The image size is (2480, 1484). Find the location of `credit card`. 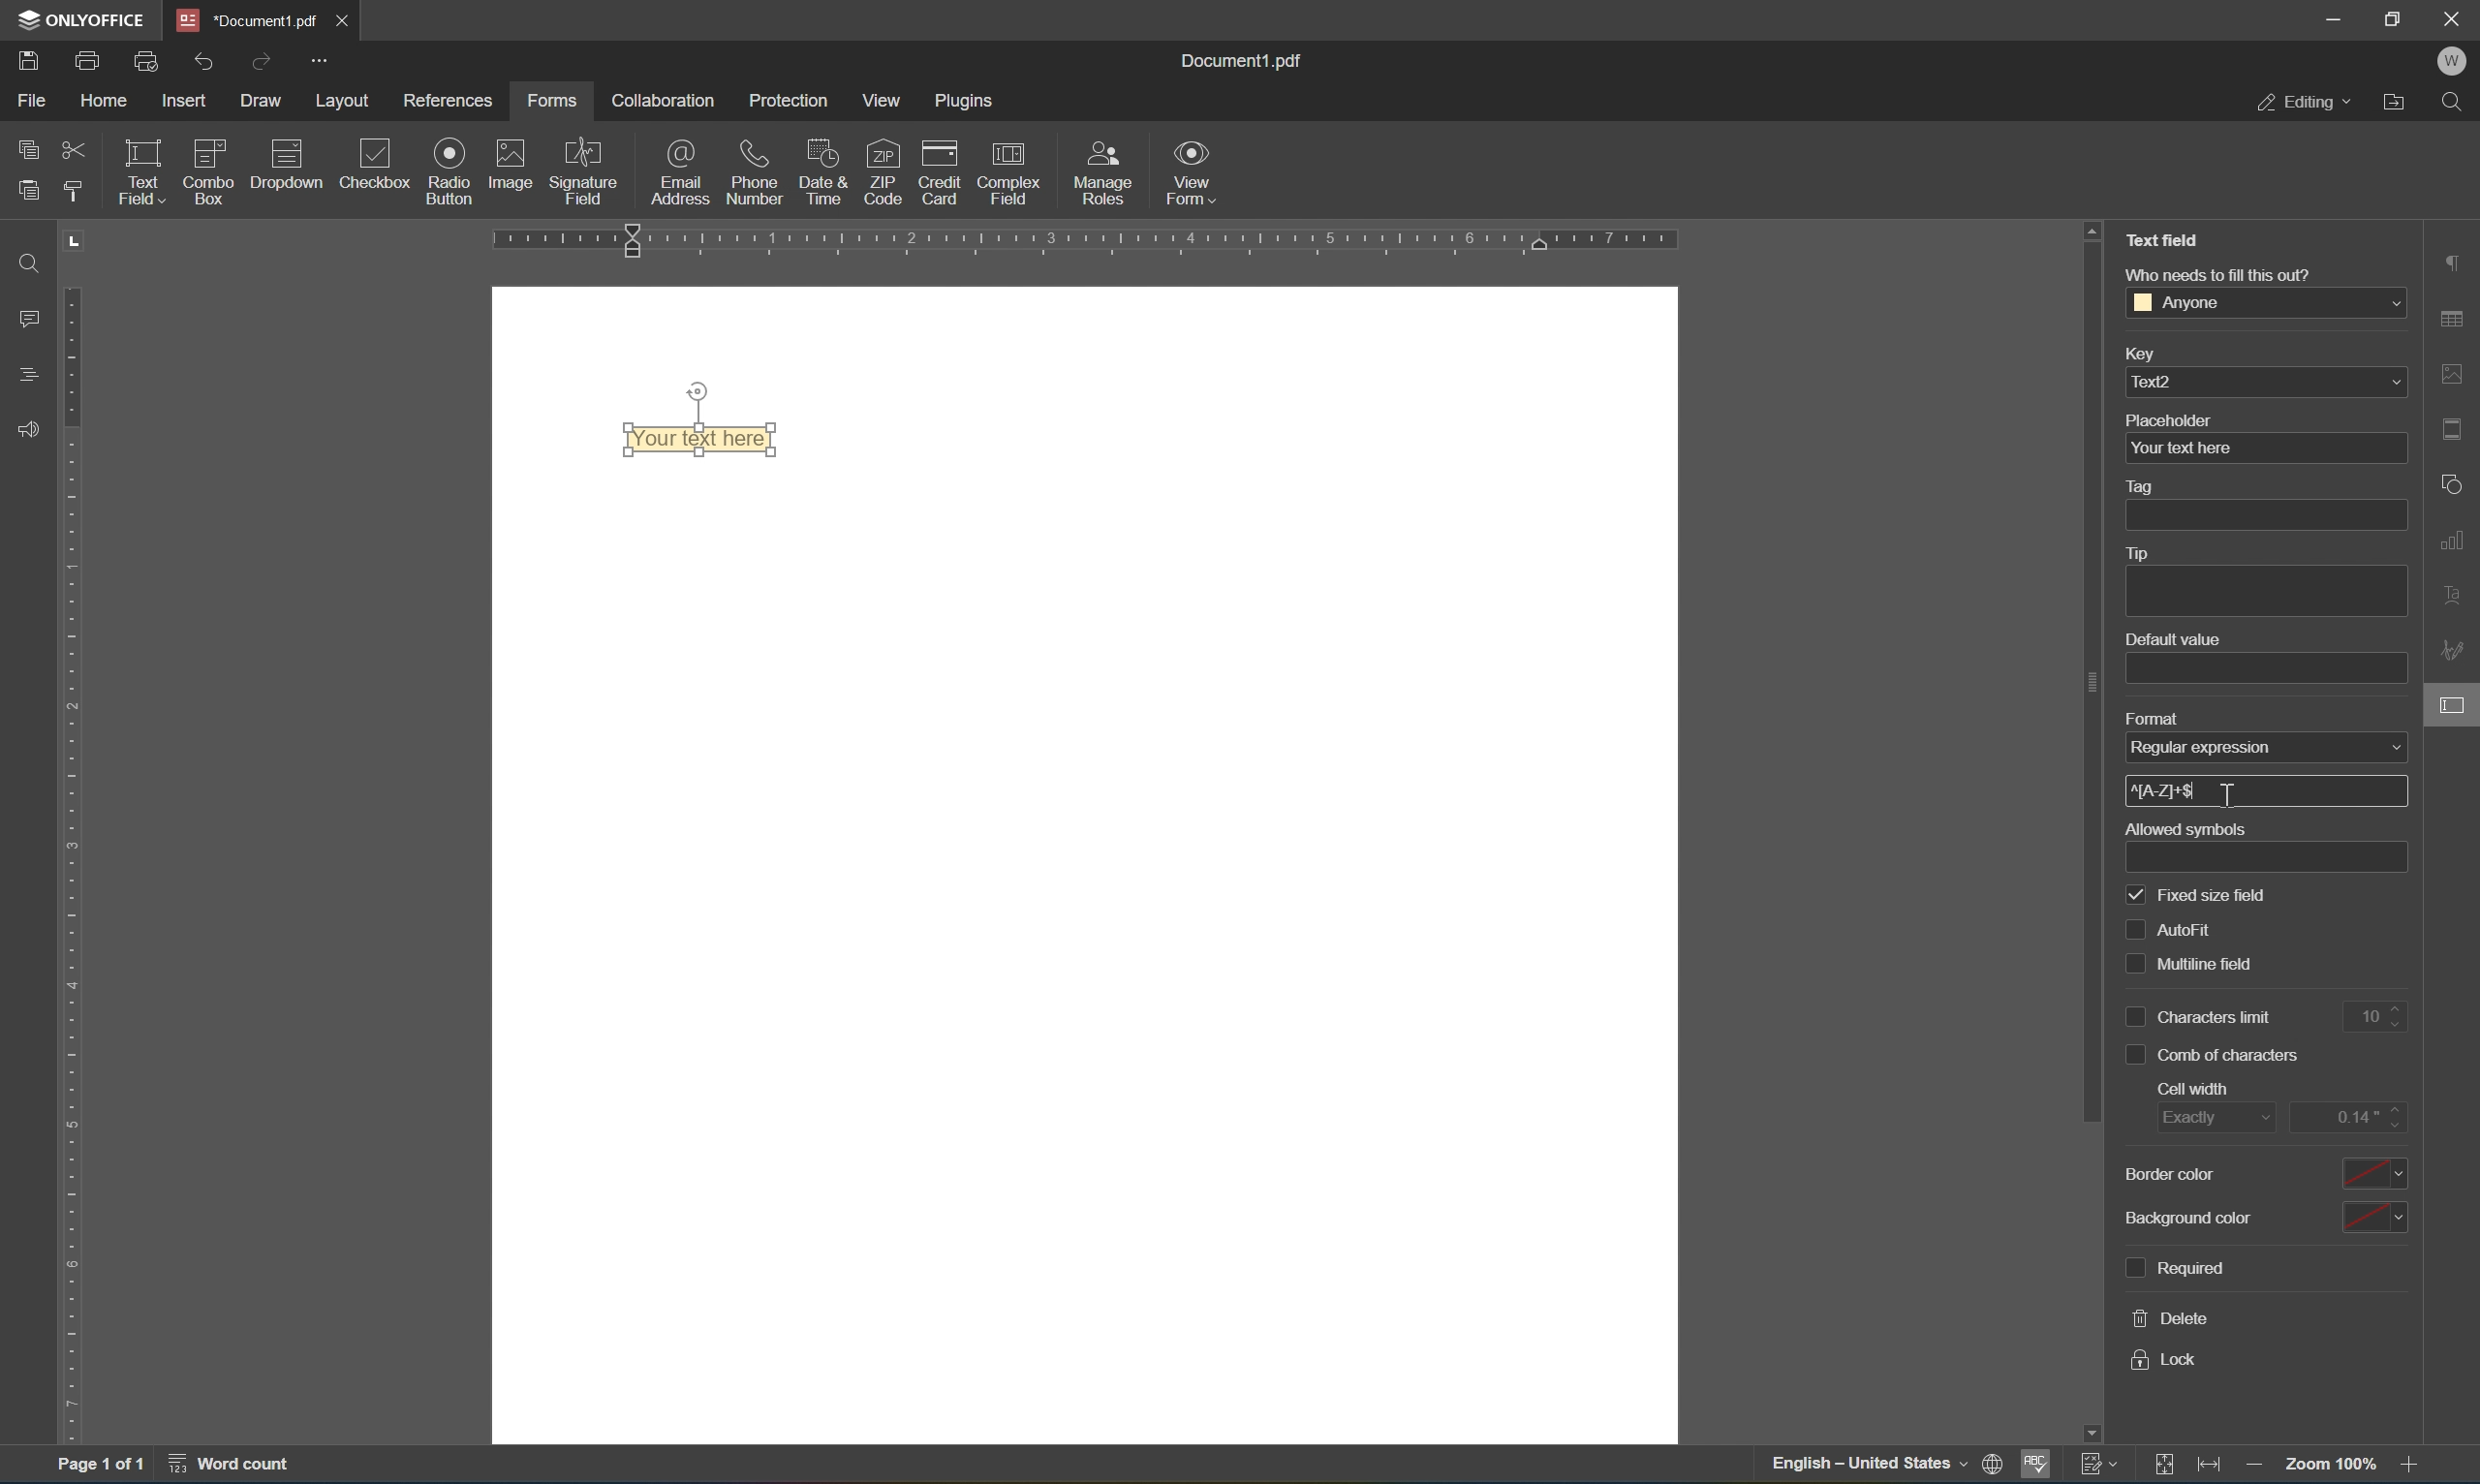

credit card is located at coordinates (941, 170).